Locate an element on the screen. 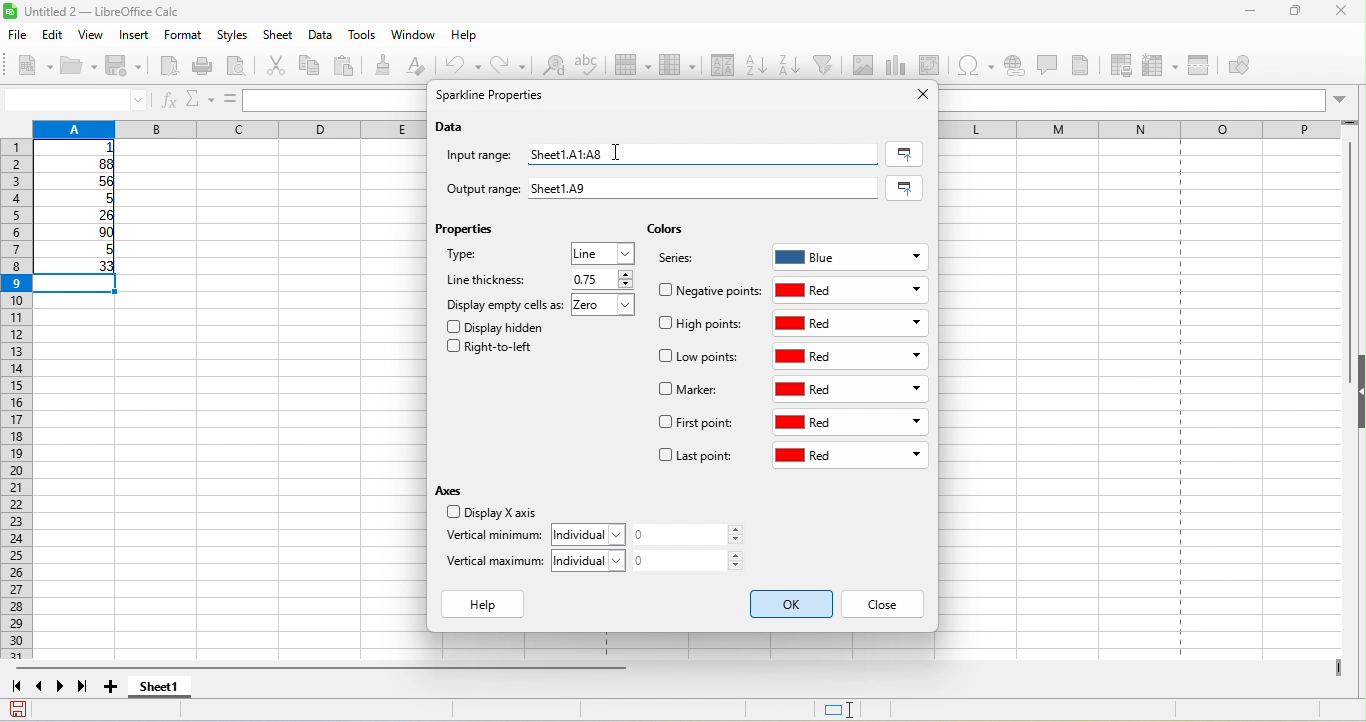 This screenshot has height=722, width=1366. colors is located at coordinates (665, 230).